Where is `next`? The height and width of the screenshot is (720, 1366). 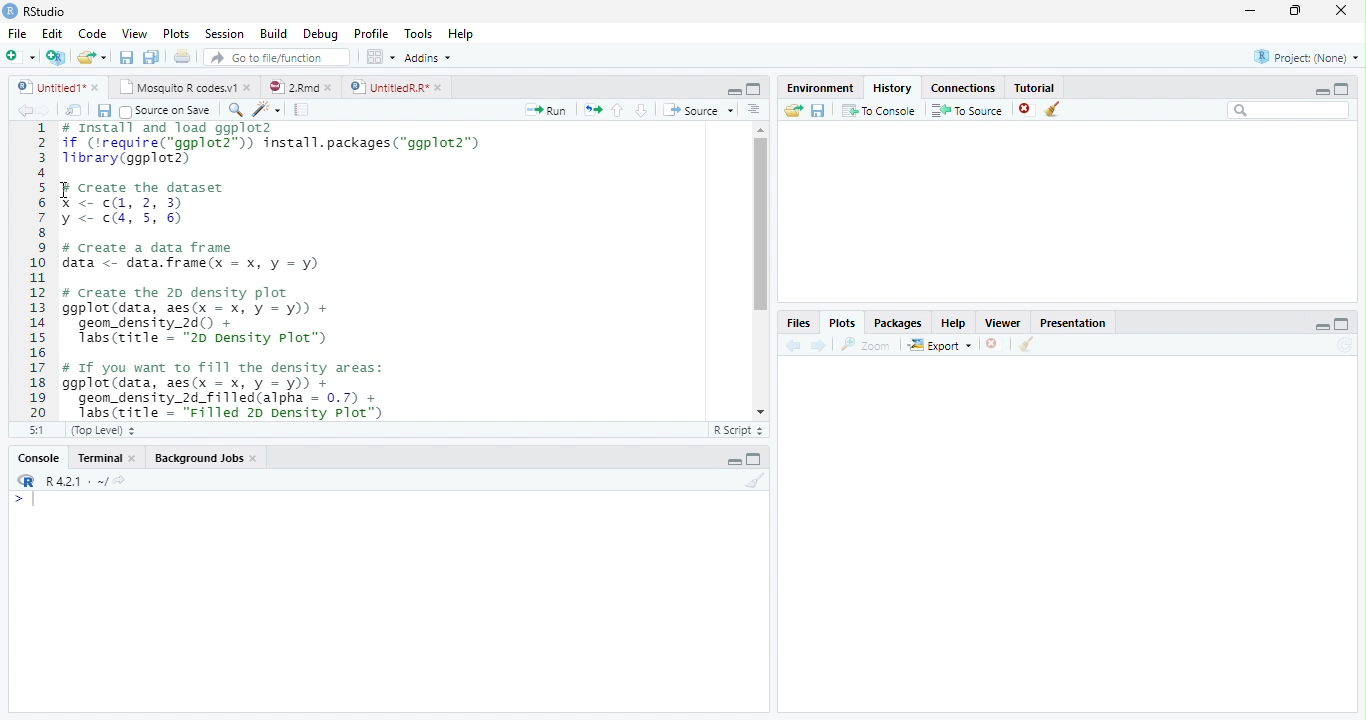
next is located at coordinates (52, 112).